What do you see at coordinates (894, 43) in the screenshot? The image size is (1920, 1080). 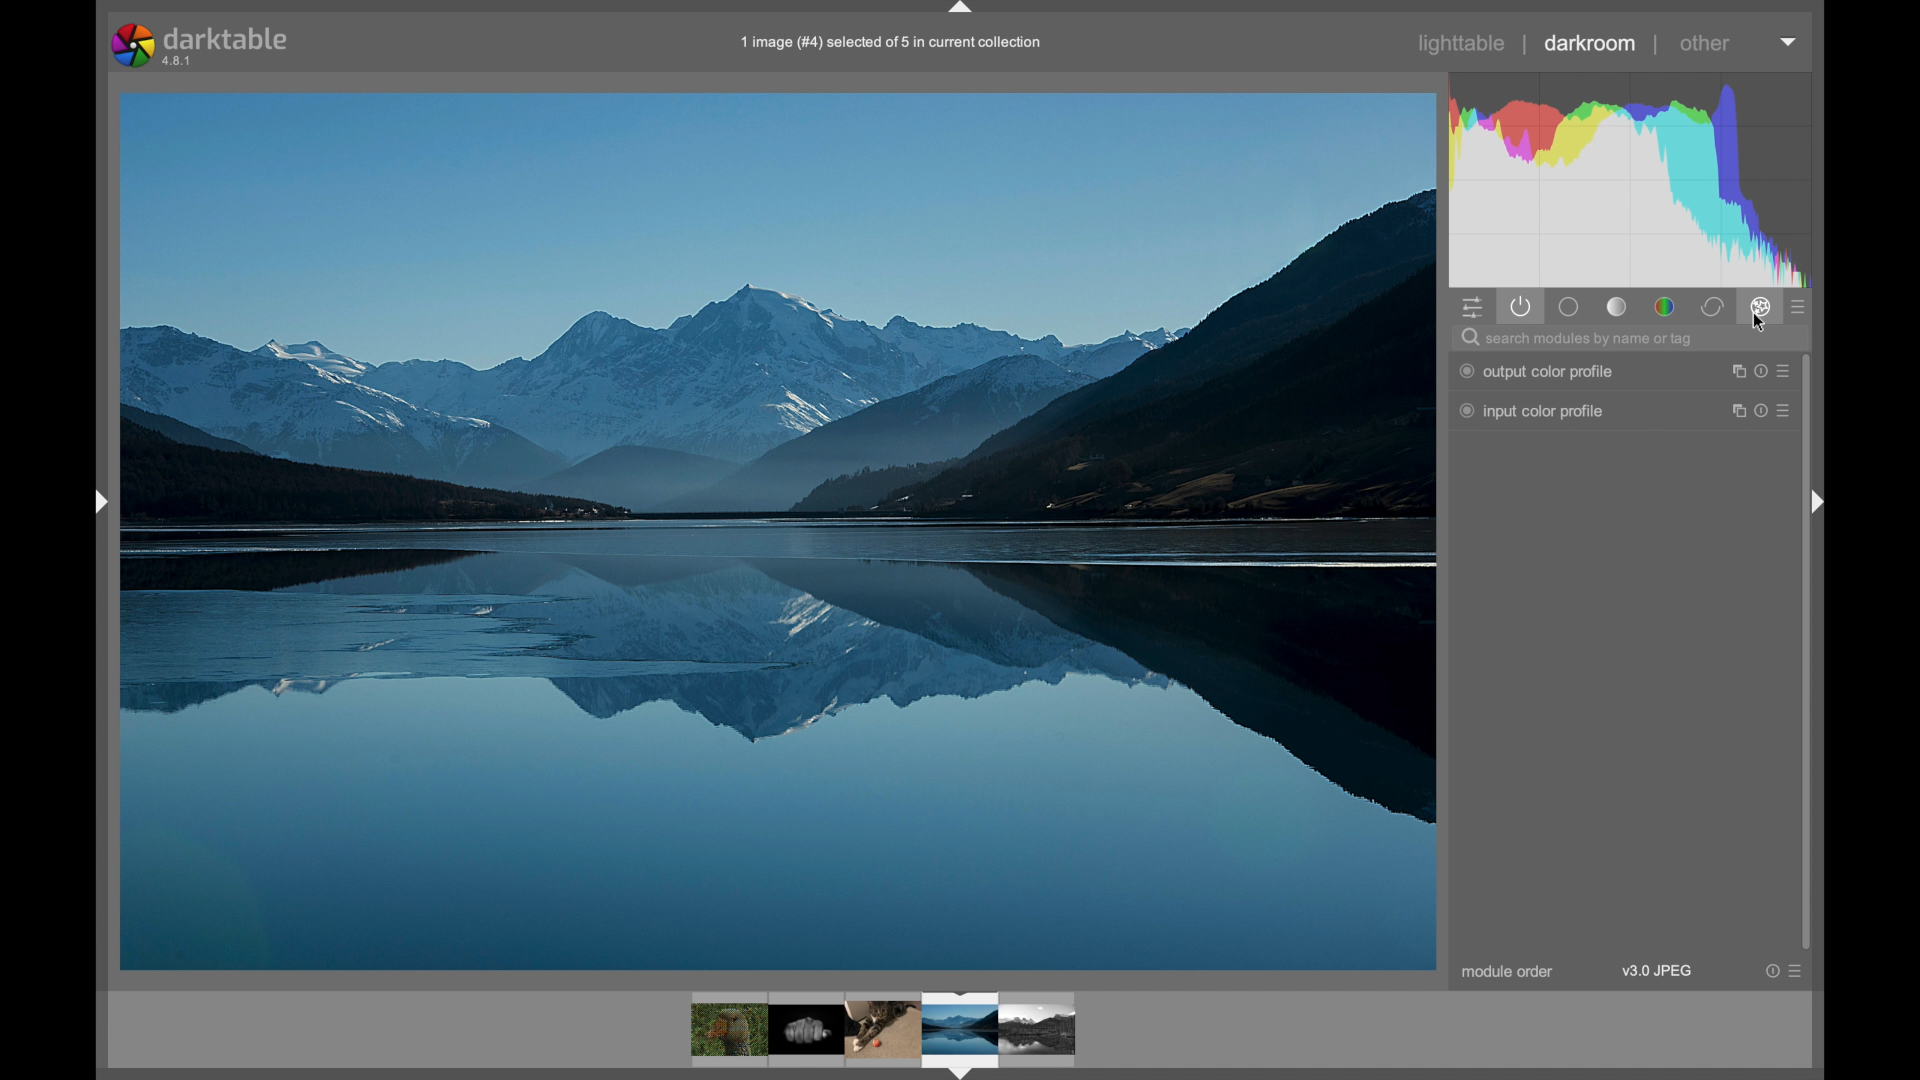 I see `info` at bounding box center [894, 43].